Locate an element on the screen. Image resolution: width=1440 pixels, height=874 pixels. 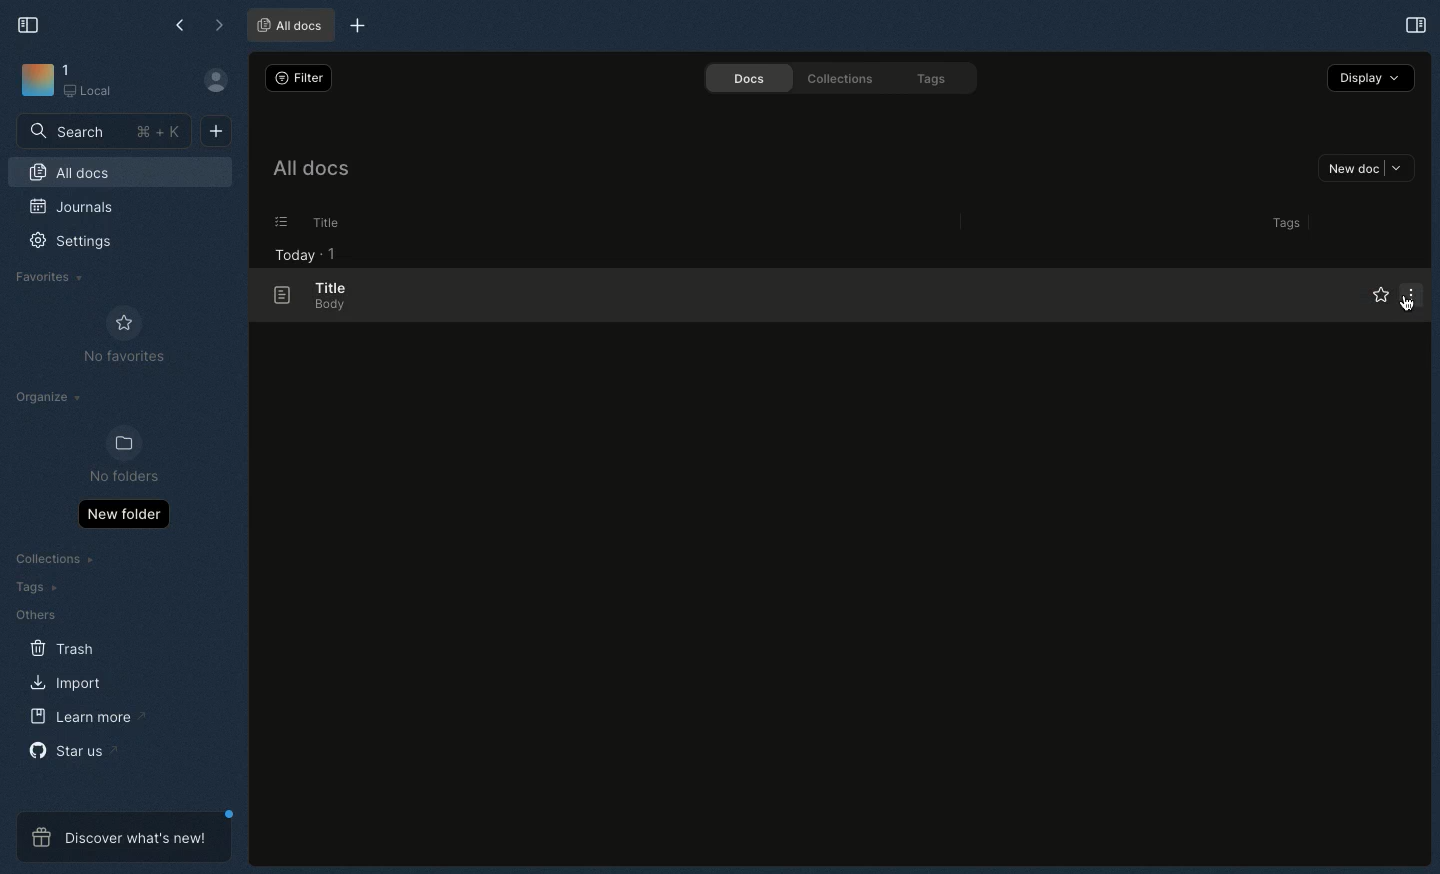
No folders is located at coordinates (116, 456).